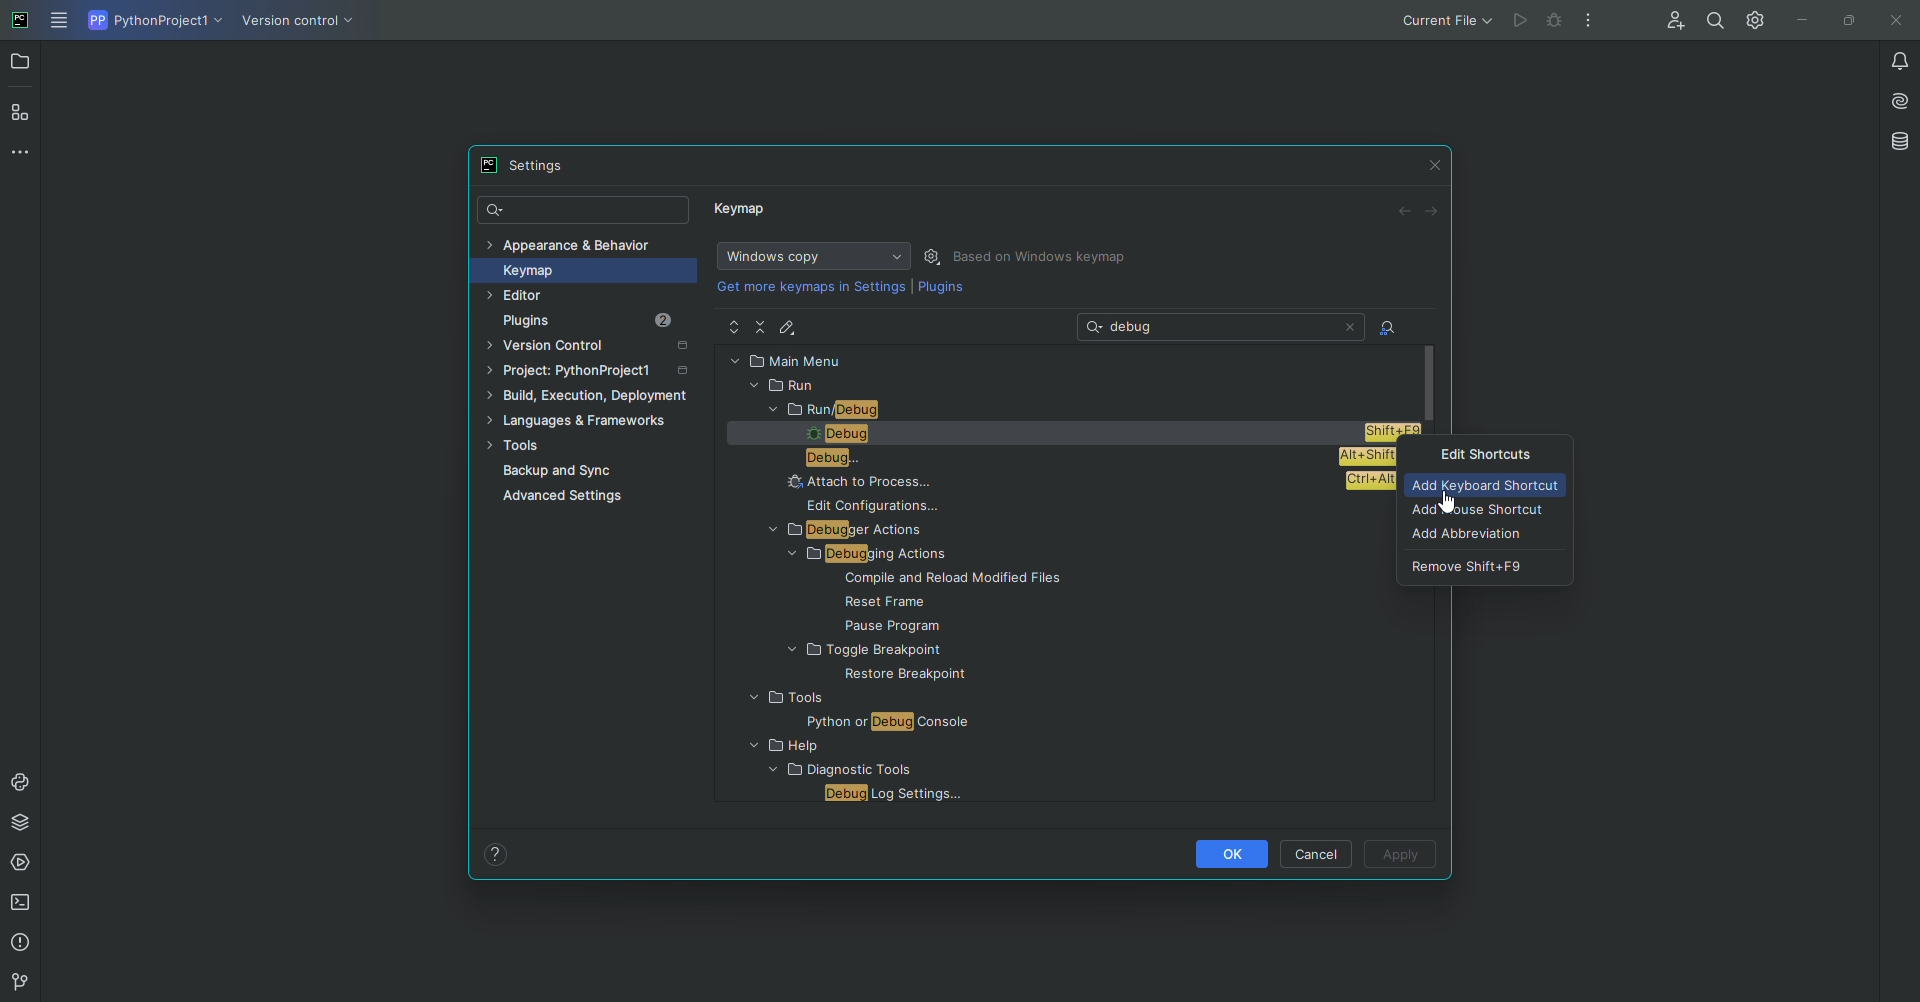 The height and width of the screenshot is (1002, 1920). I want to click on Plugins, so click(941, 291).